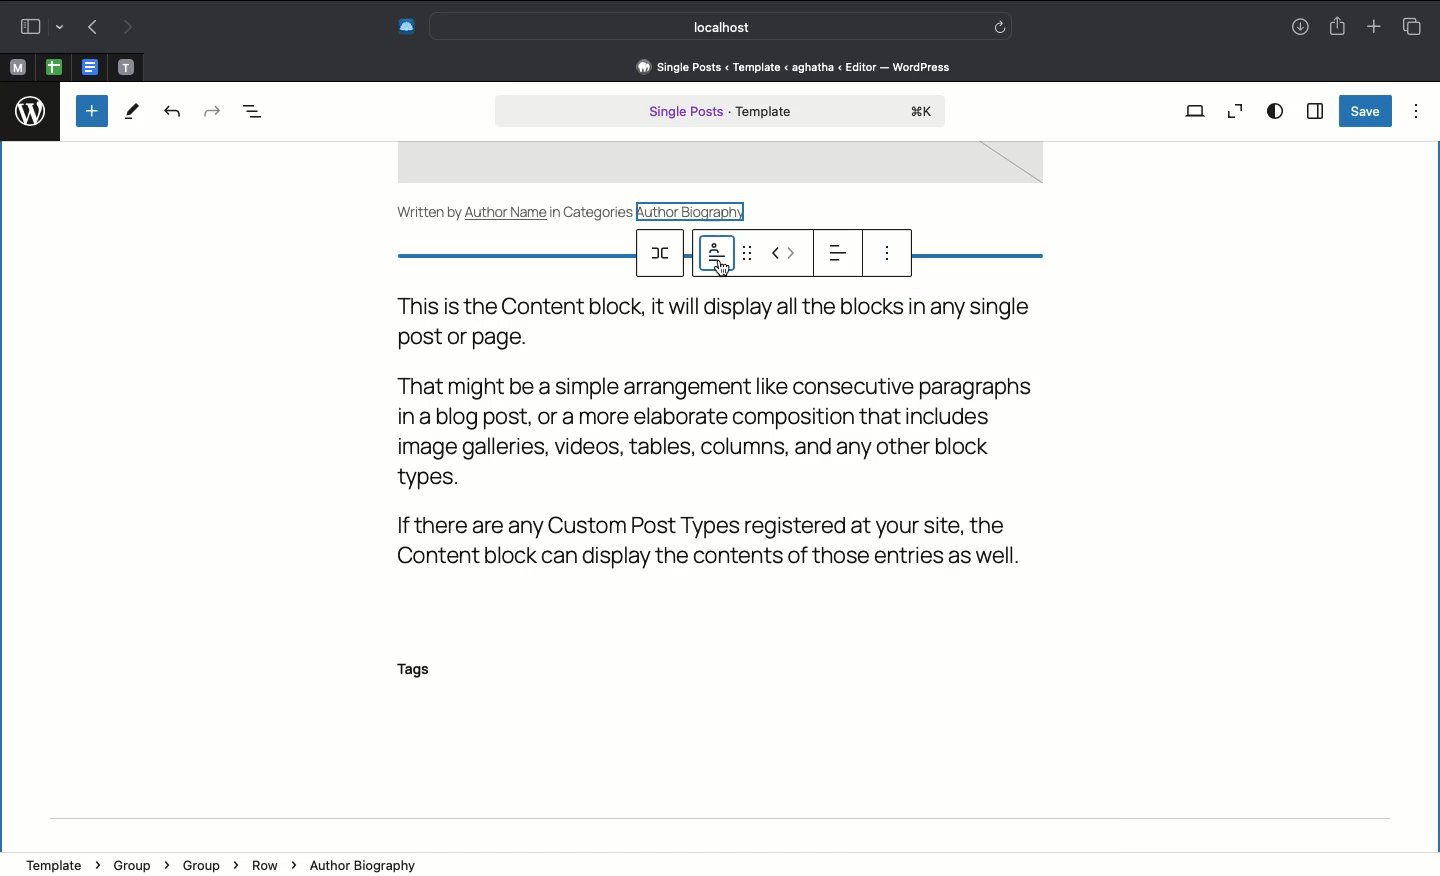  I want to click on Share, so click(1337, 27).